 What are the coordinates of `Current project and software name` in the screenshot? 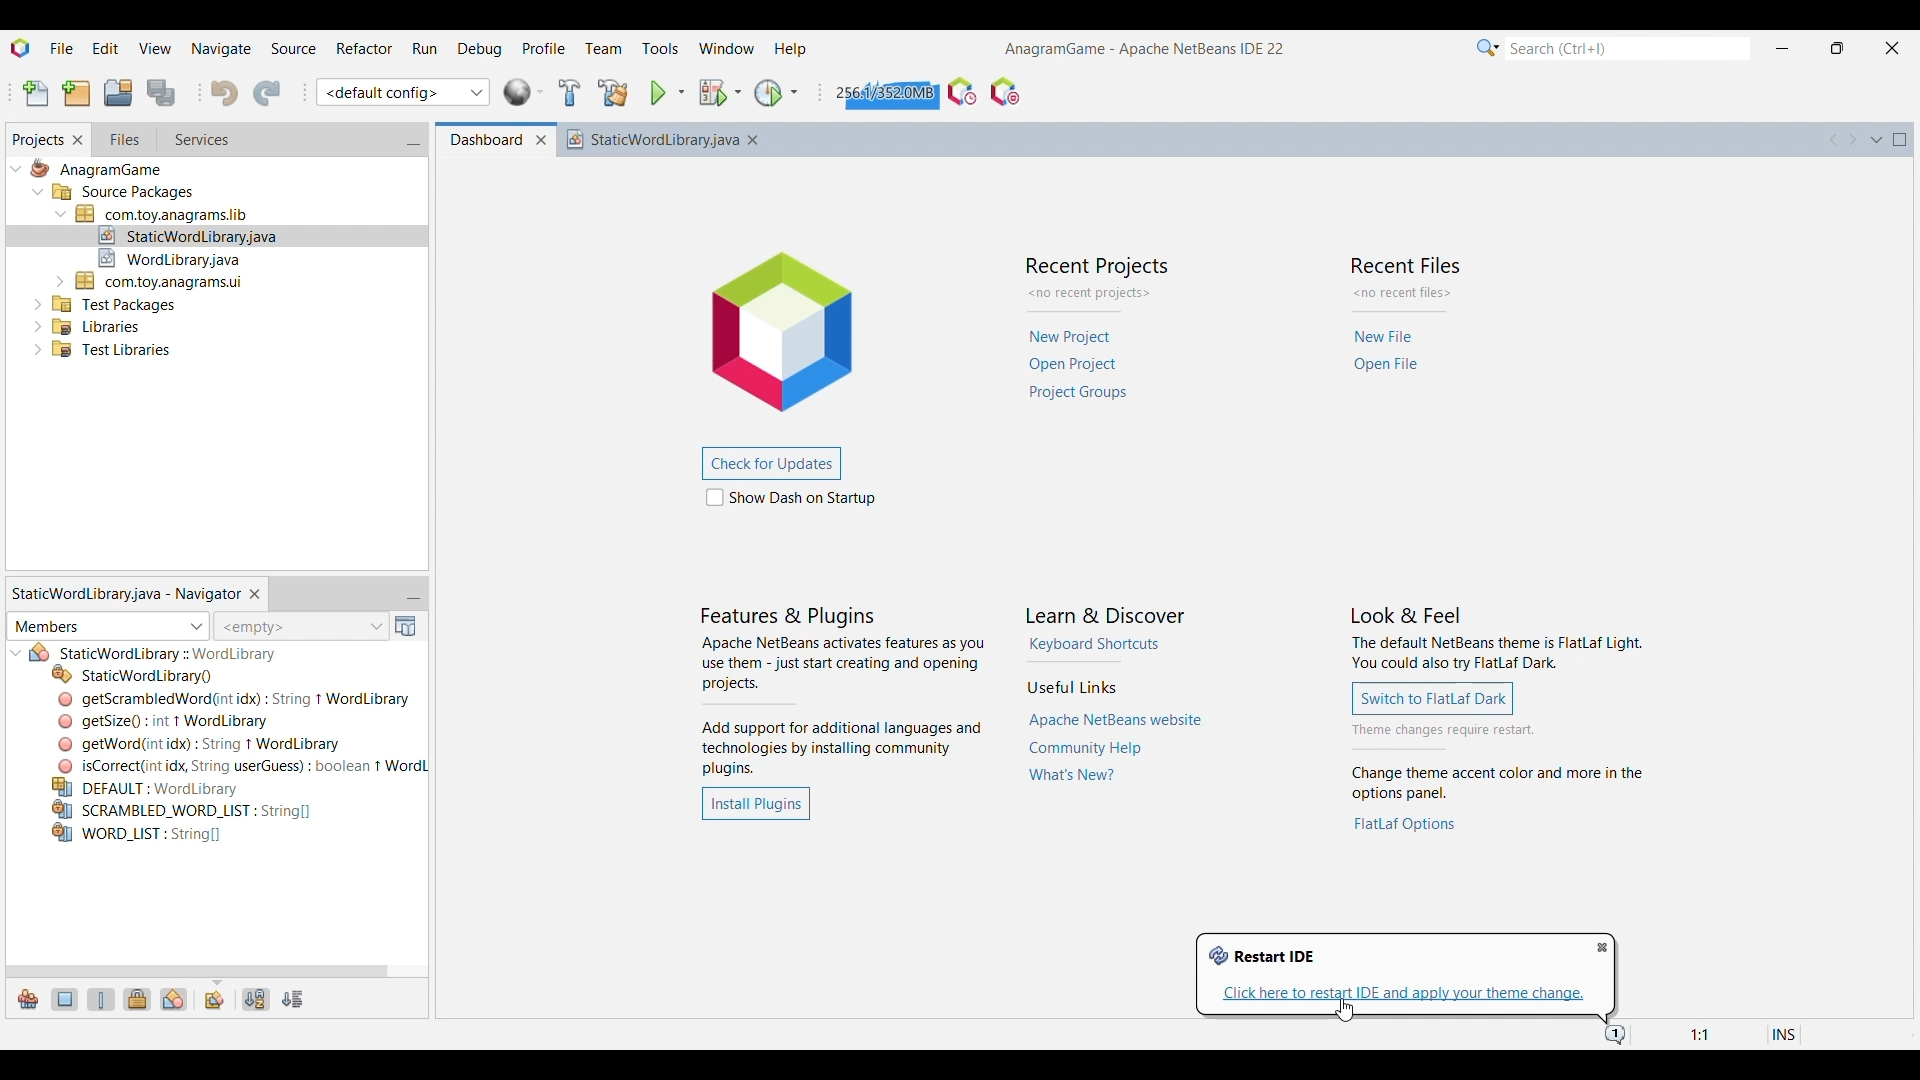 It's located at (1145, 49).